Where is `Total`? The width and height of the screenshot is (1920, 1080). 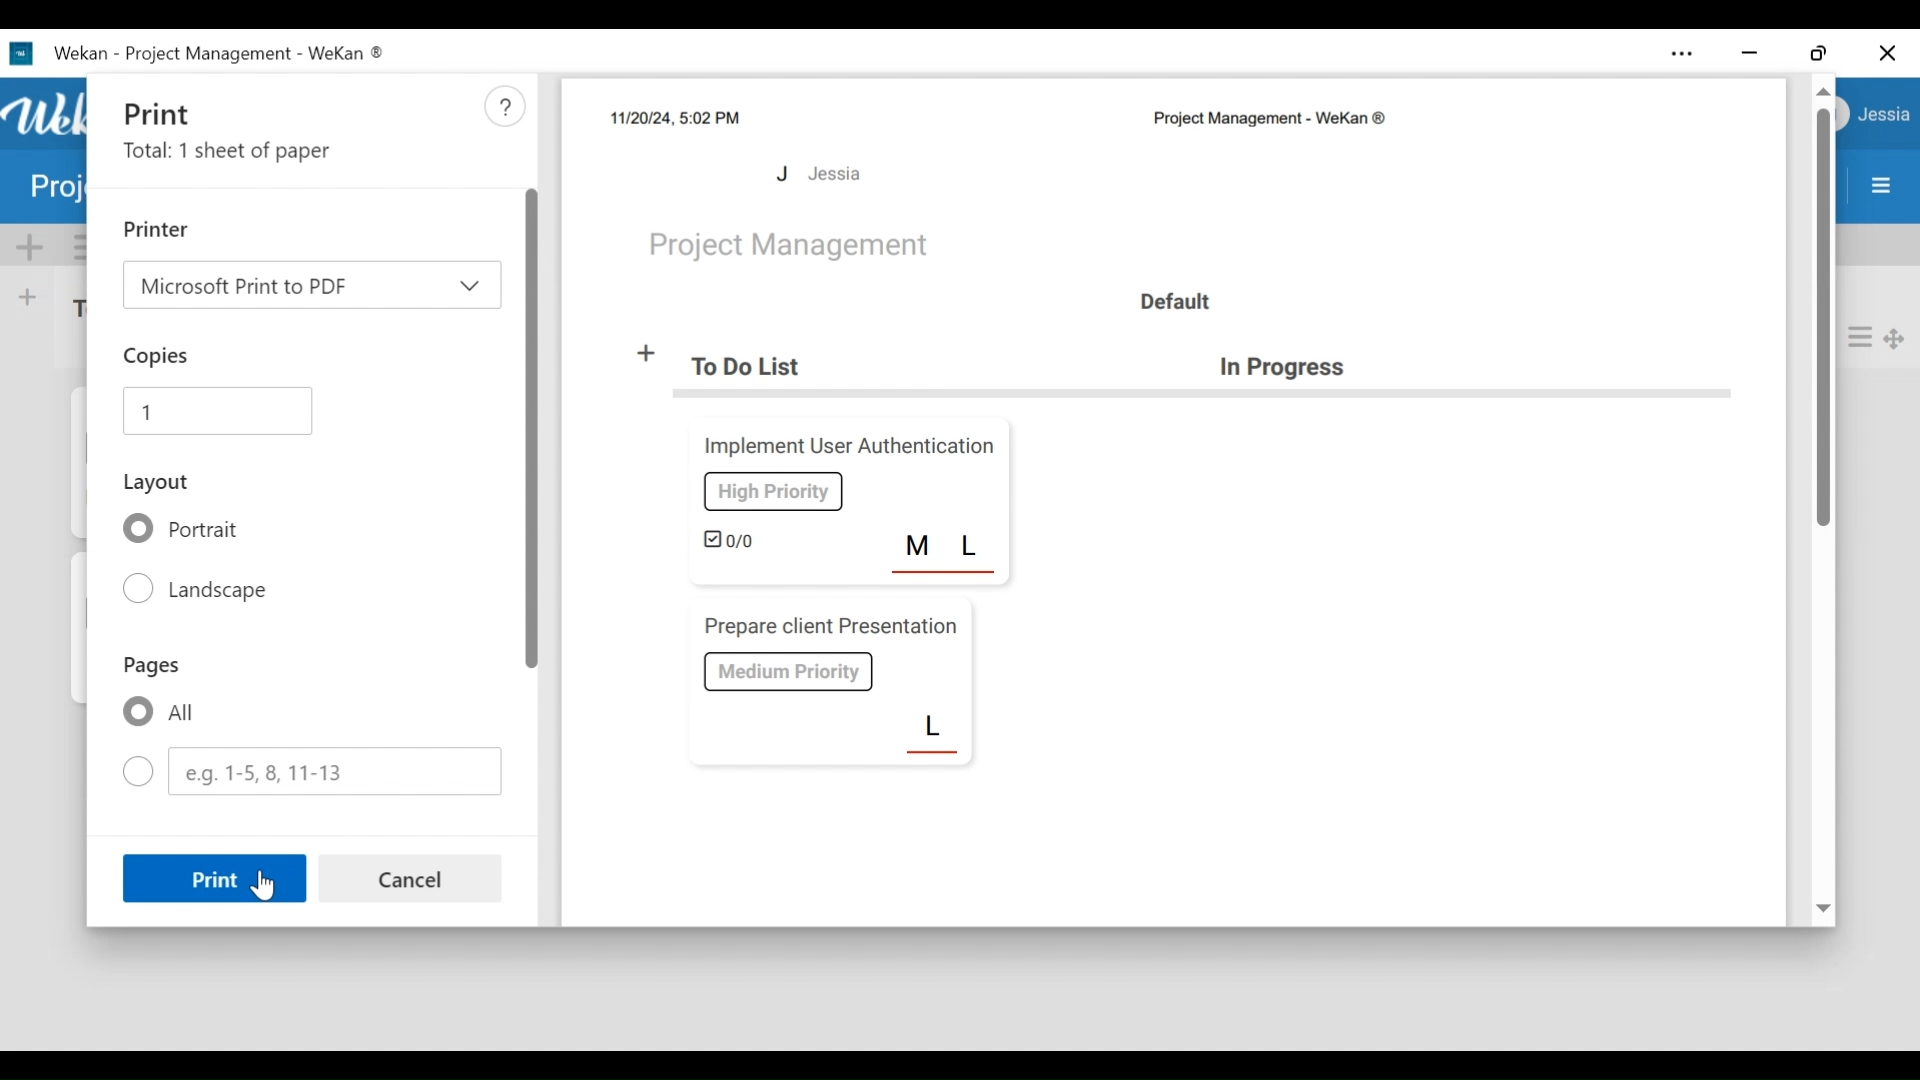 Total is located at coordinates (231, 153).